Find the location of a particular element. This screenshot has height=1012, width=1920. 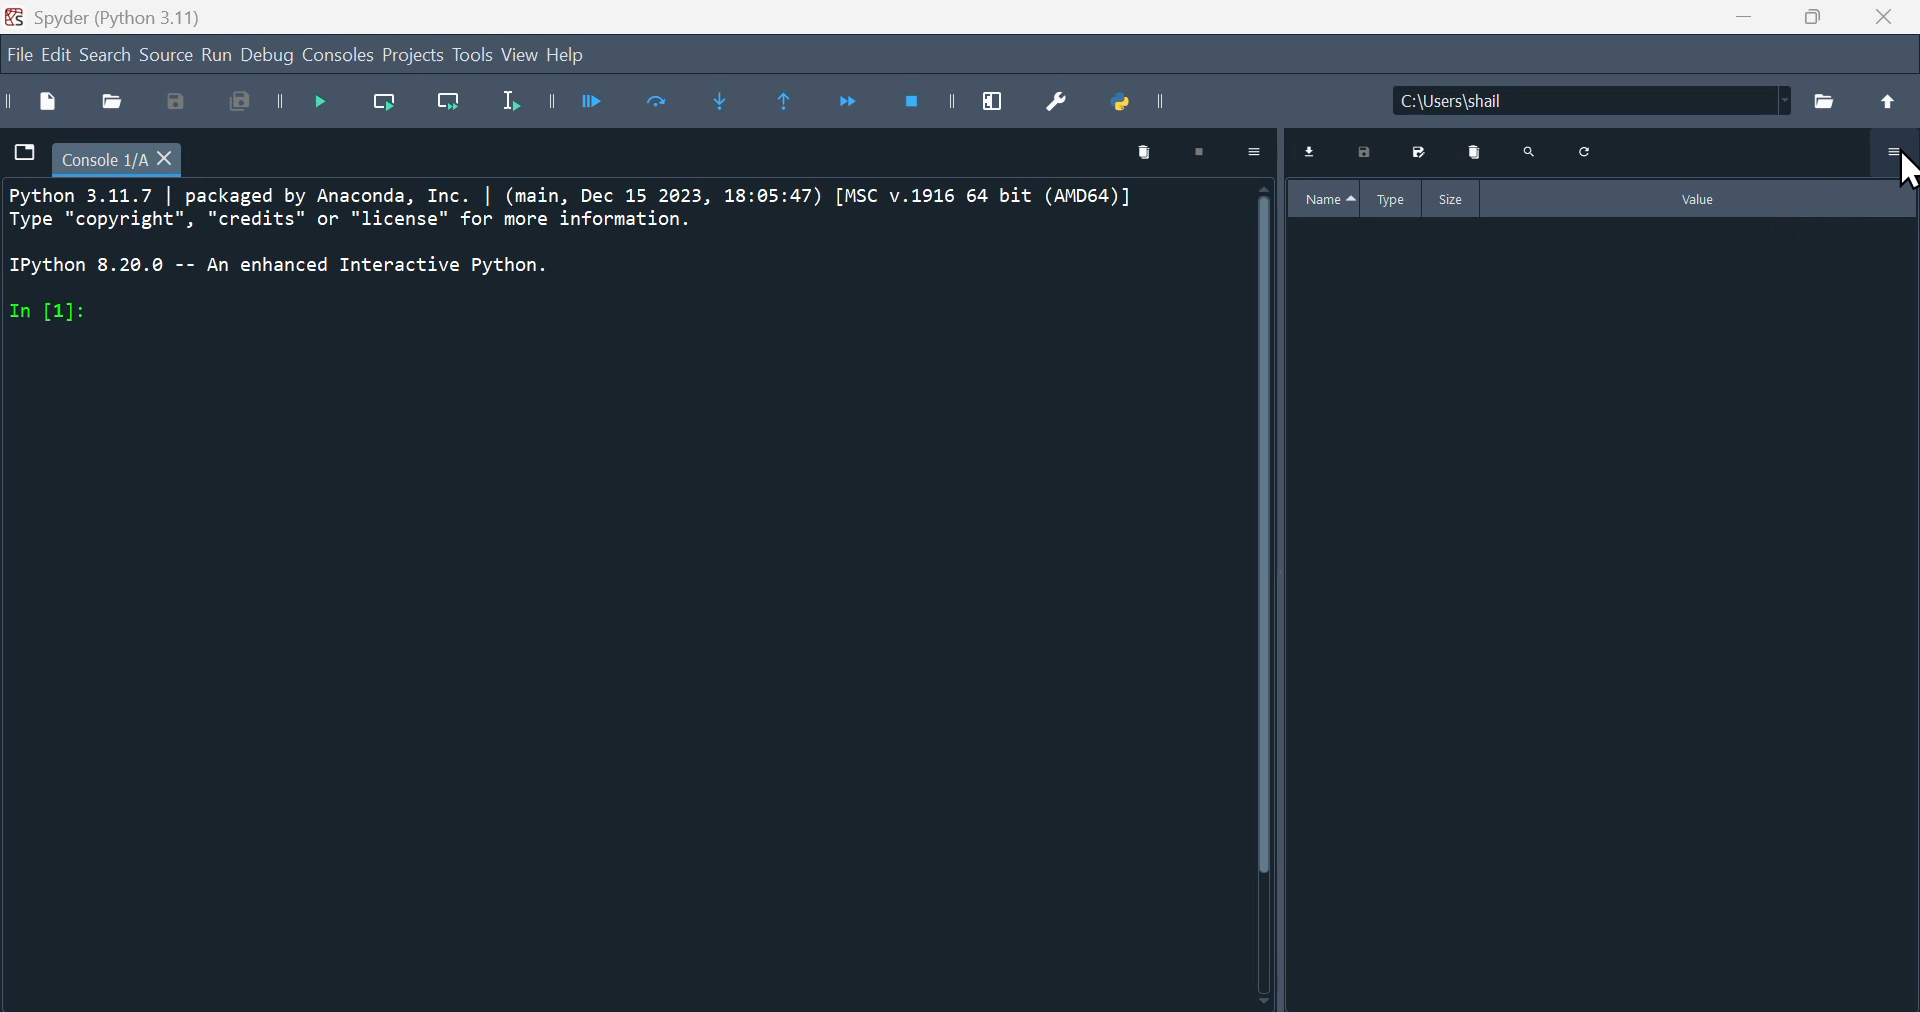

Maximise is located at coordinates (1821, 27).